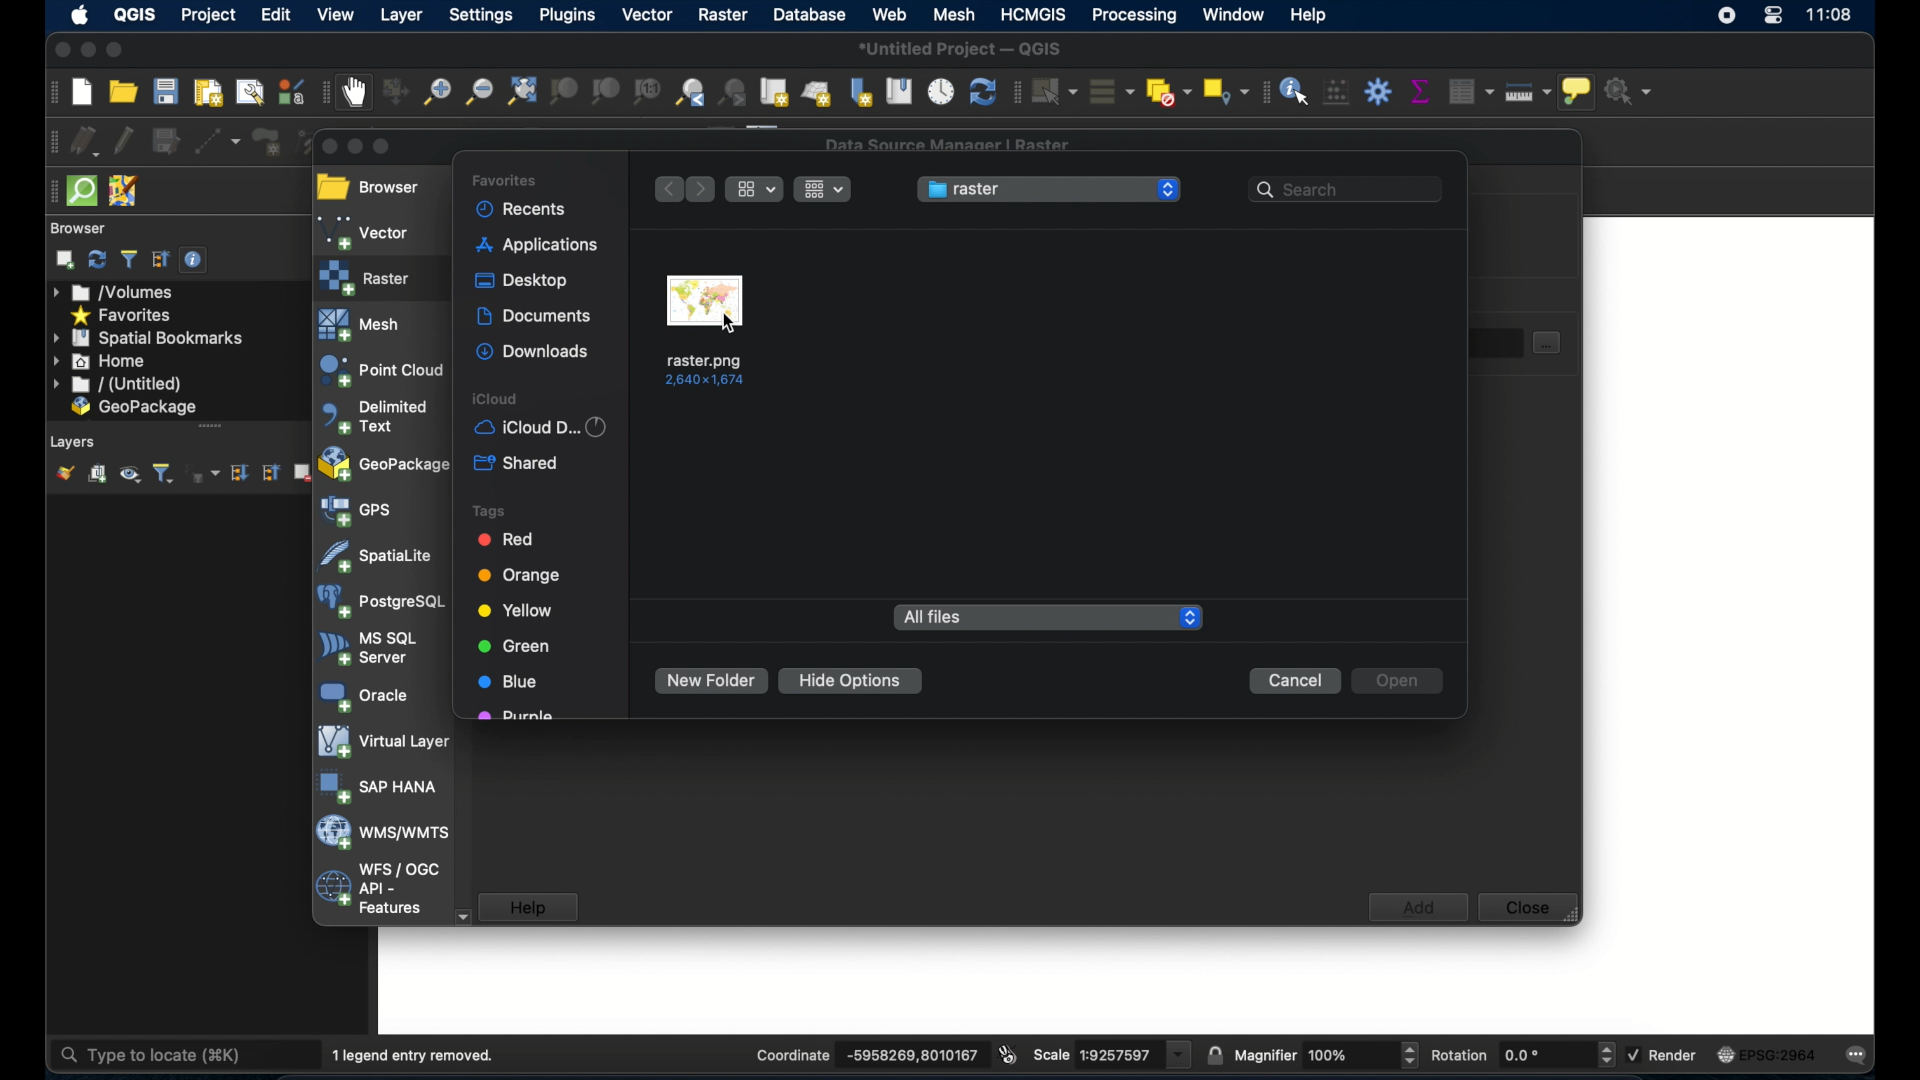 The height and width of the screenshot is (1080, 1920). I want to click on ms sql server, so click(374, 647).